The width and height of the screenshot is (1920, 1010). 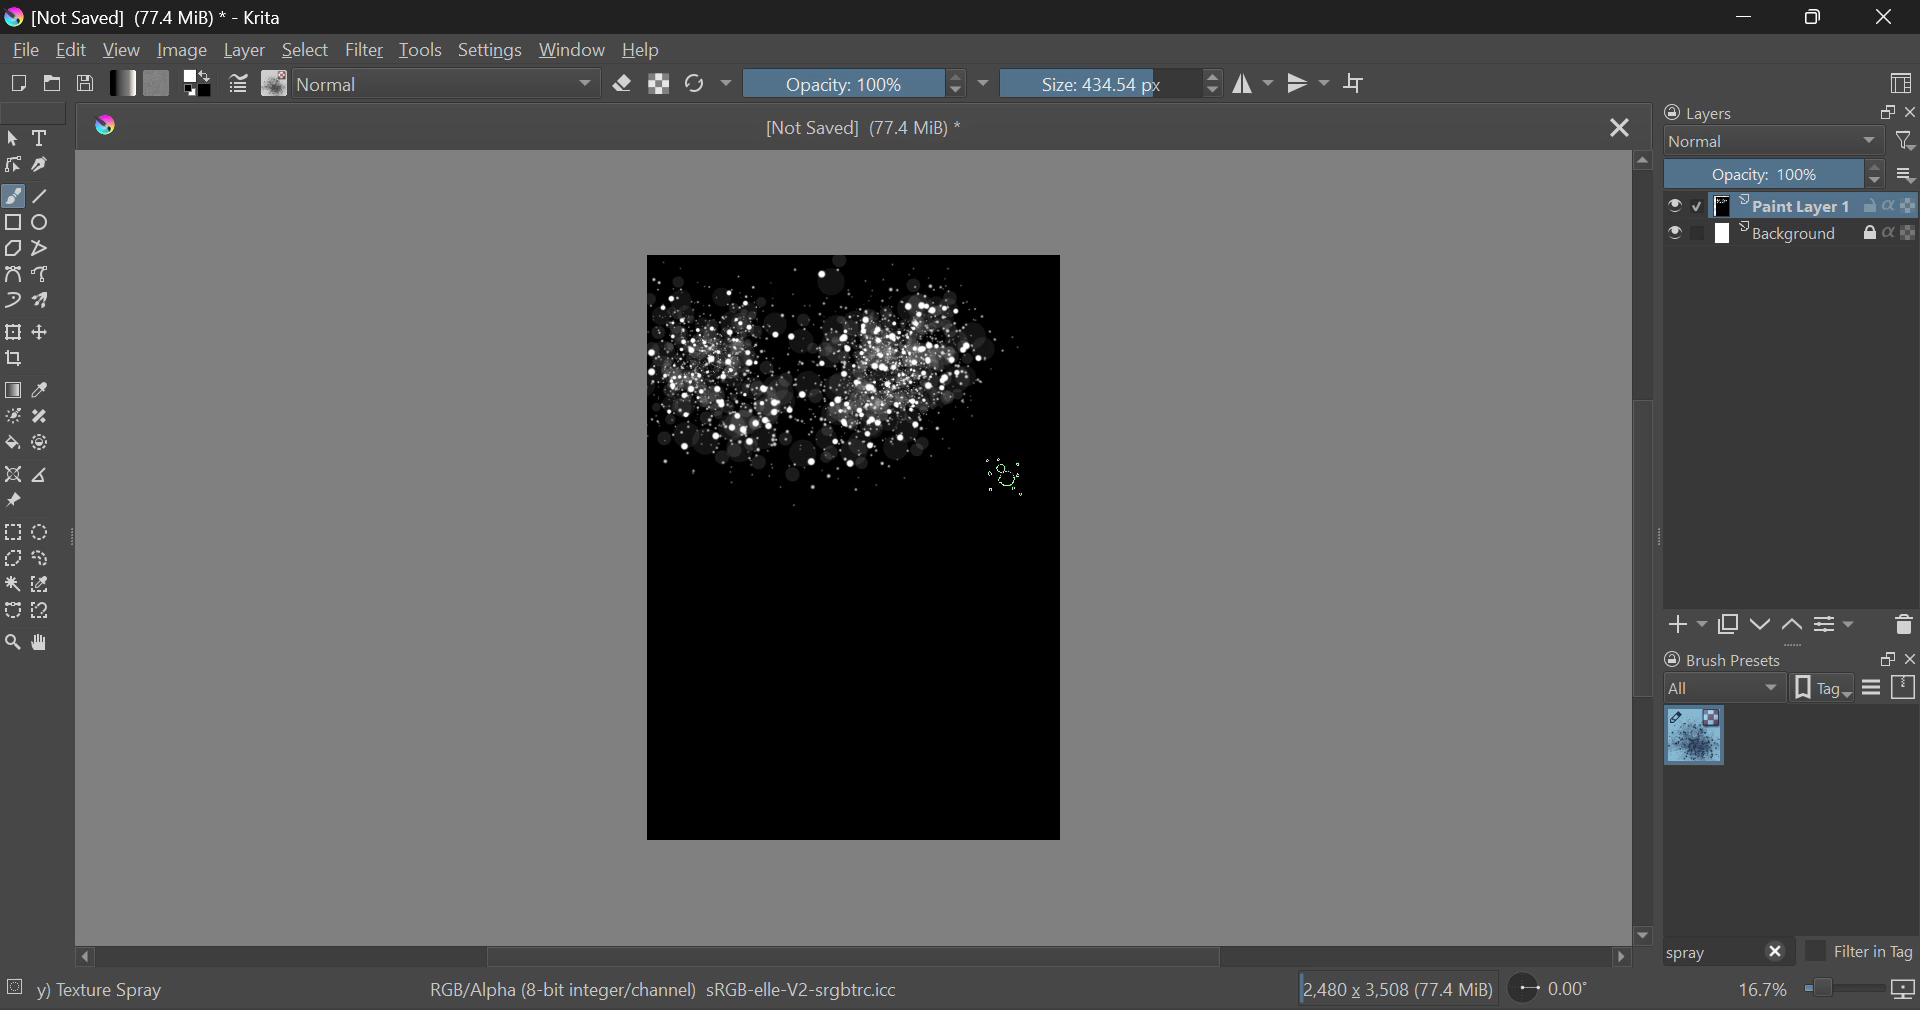 What do you see at coordinates (43, 224) in the screenshot?
I see `Ellipses` at bounding box center [43, 224].